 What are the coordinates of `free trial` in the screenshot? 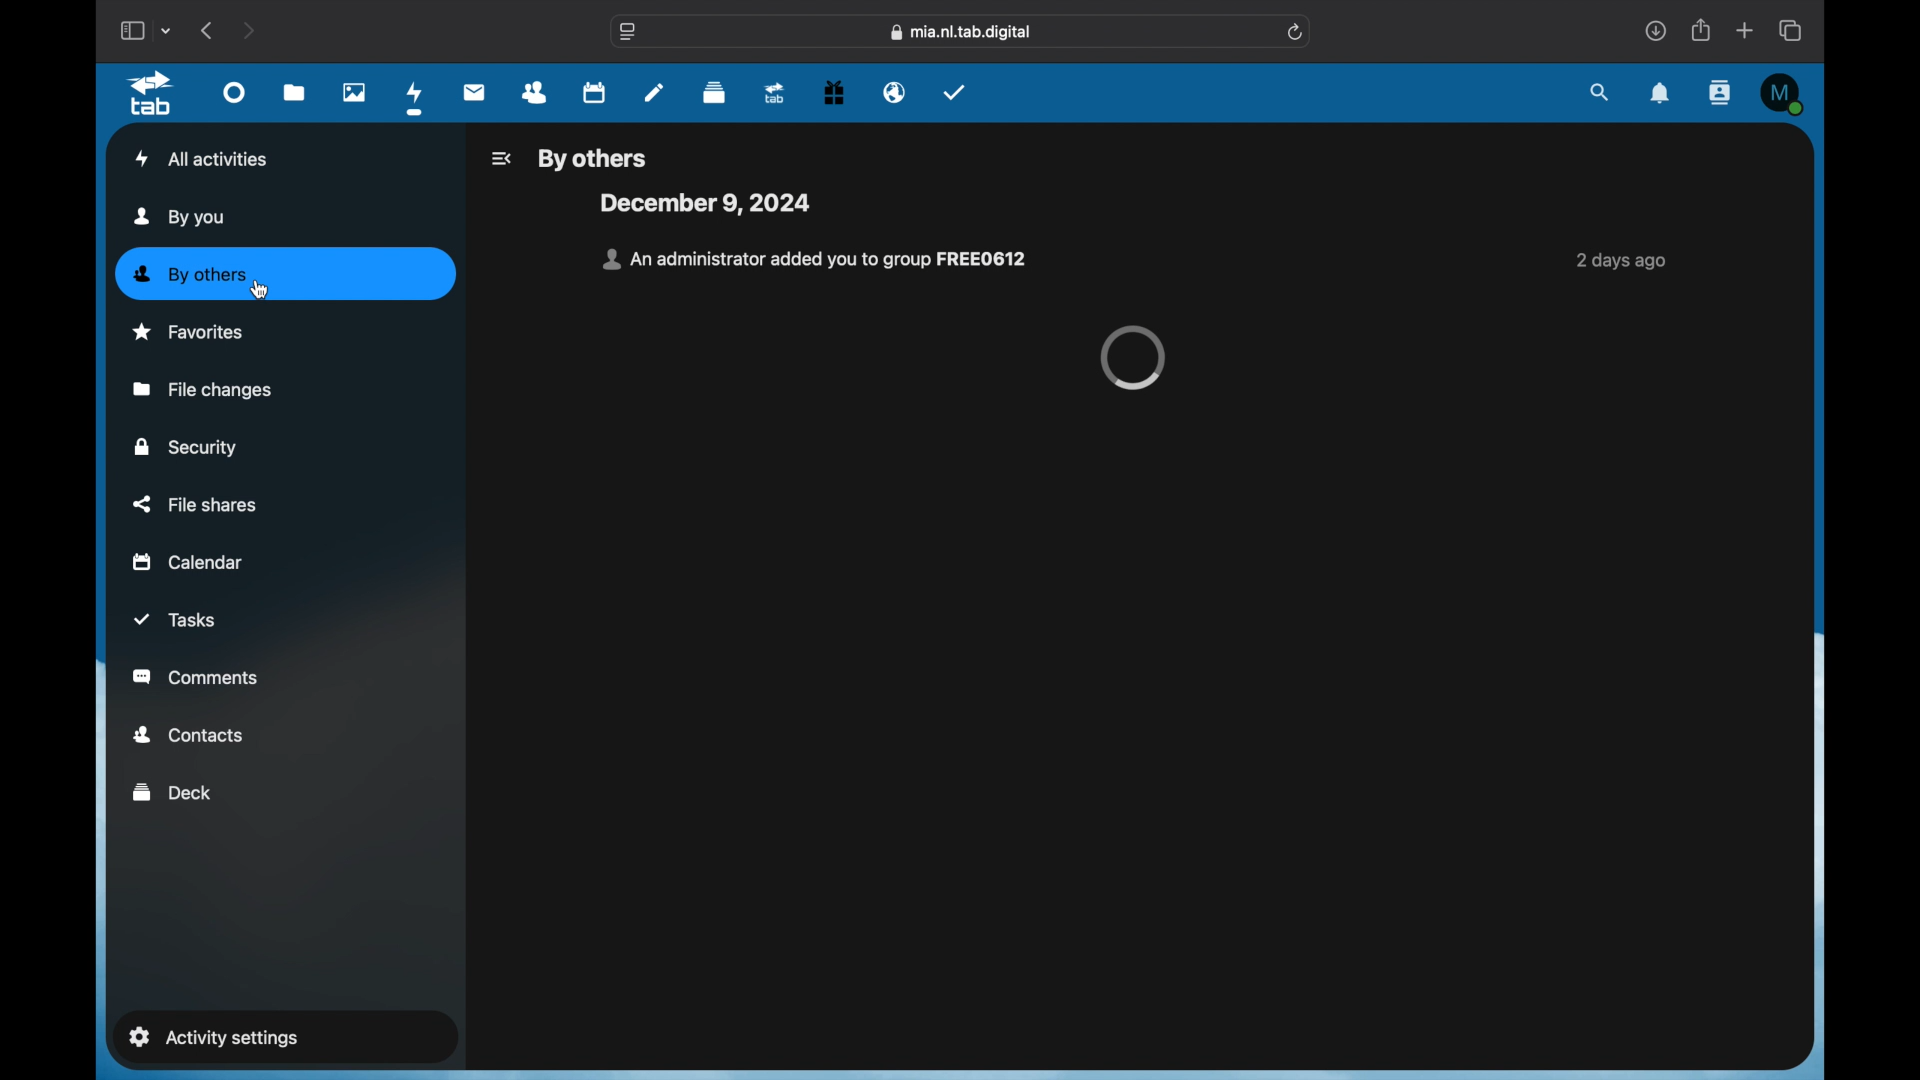 It's located at (835, 94).